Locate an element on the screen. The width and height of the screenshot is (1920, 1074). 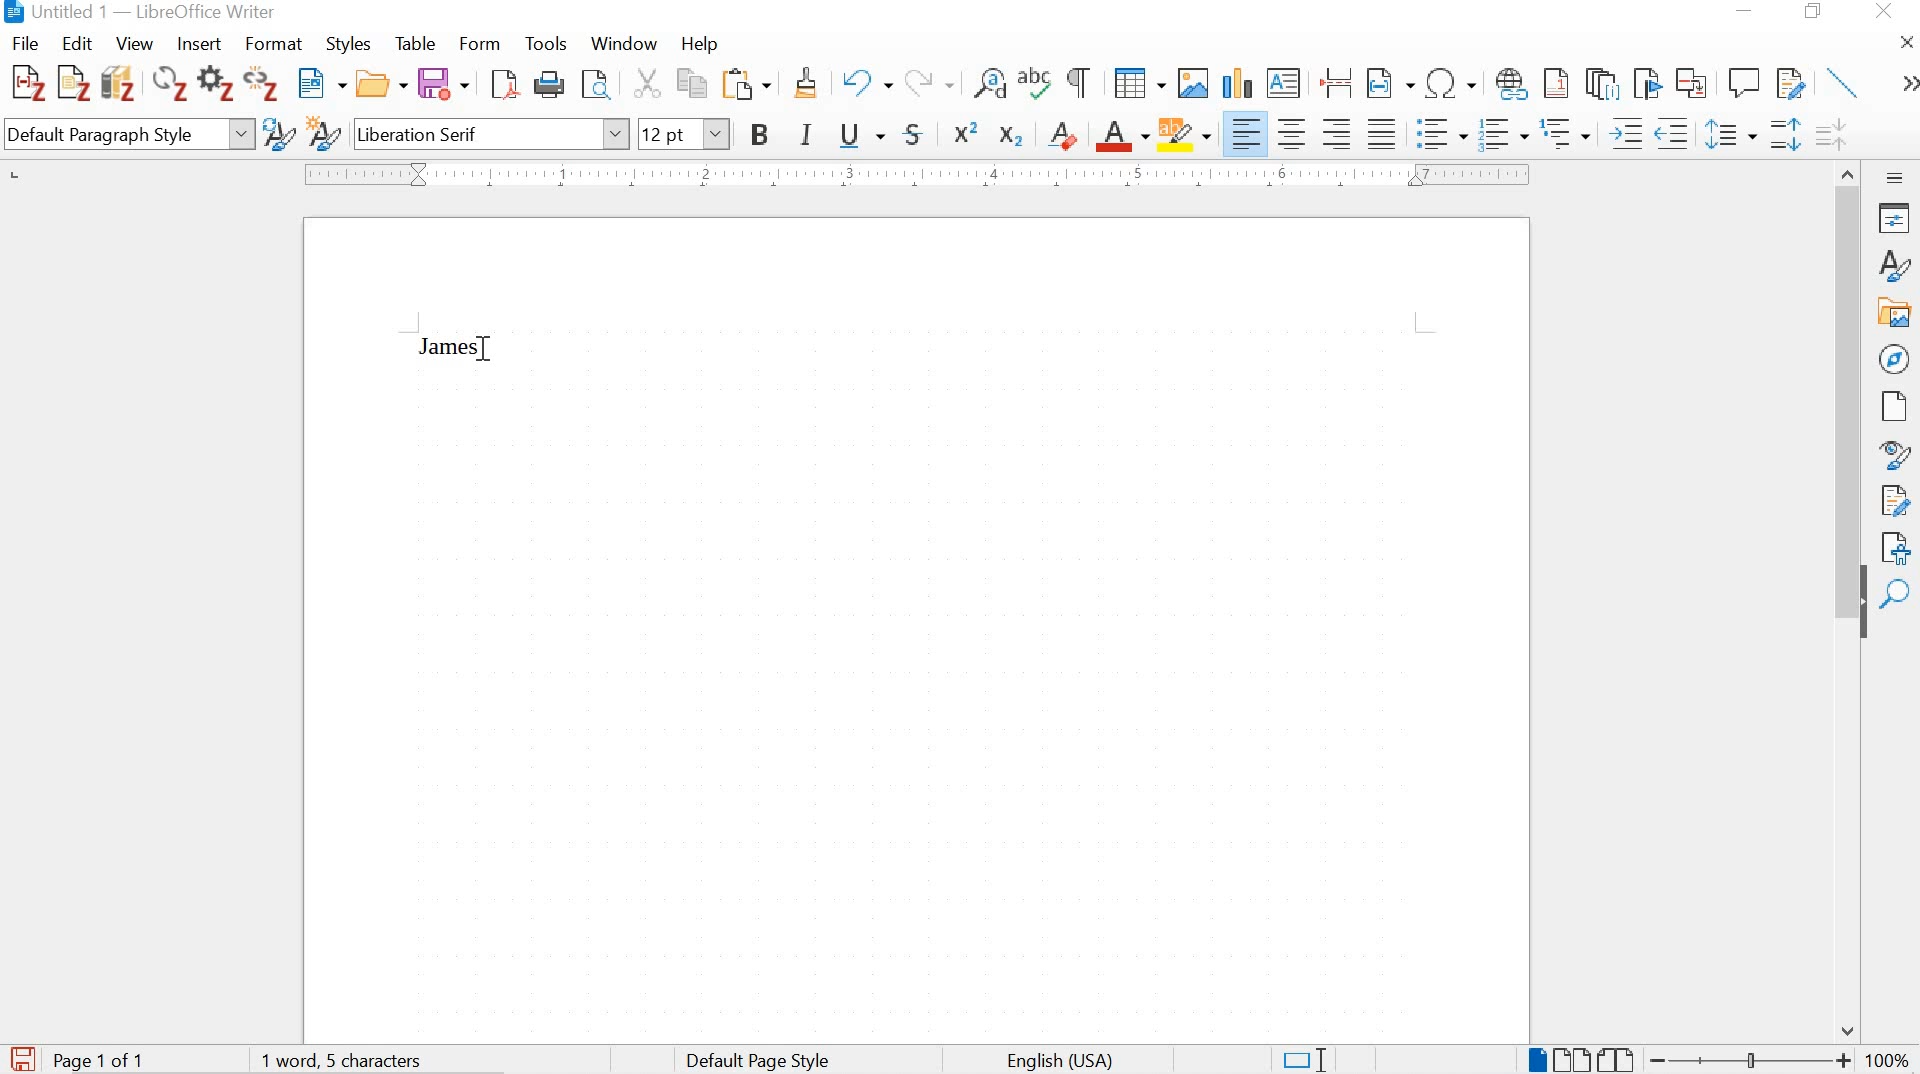
hide sidebar is located at coordinates (1862, 613).